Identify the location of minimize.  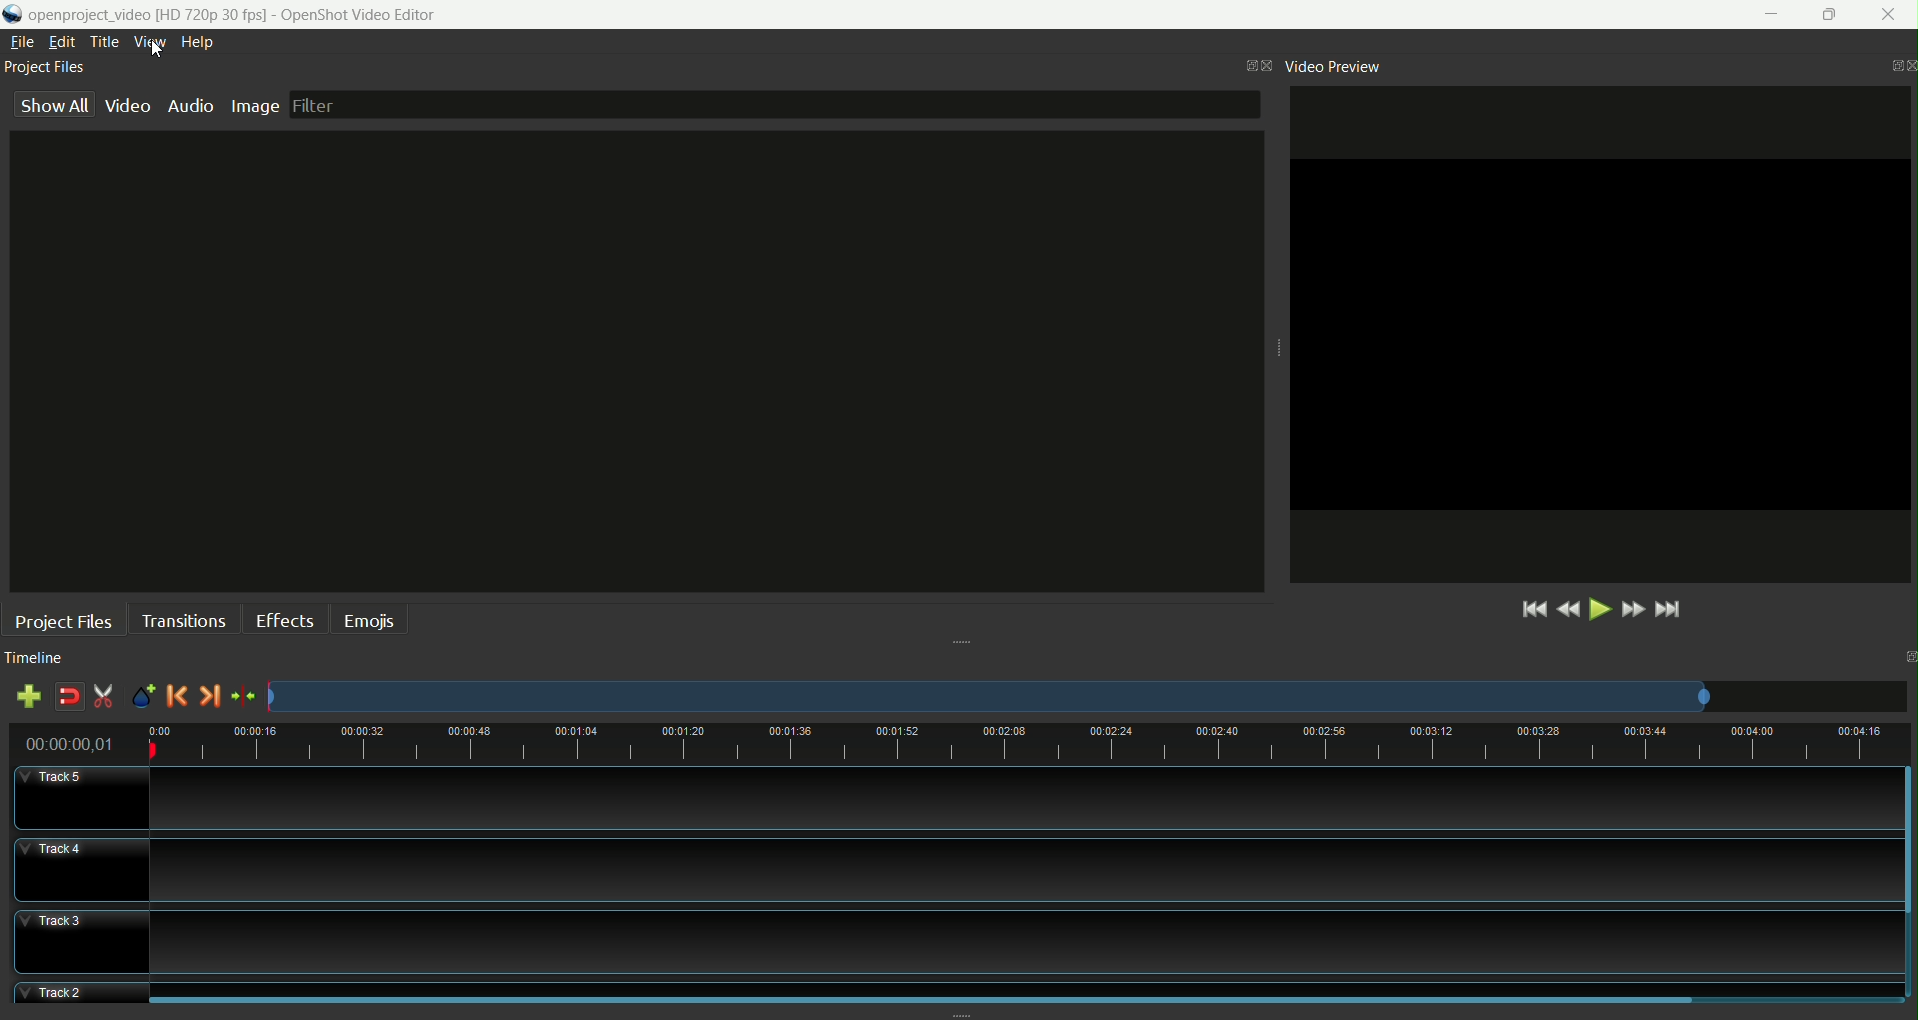
(1765, 14).